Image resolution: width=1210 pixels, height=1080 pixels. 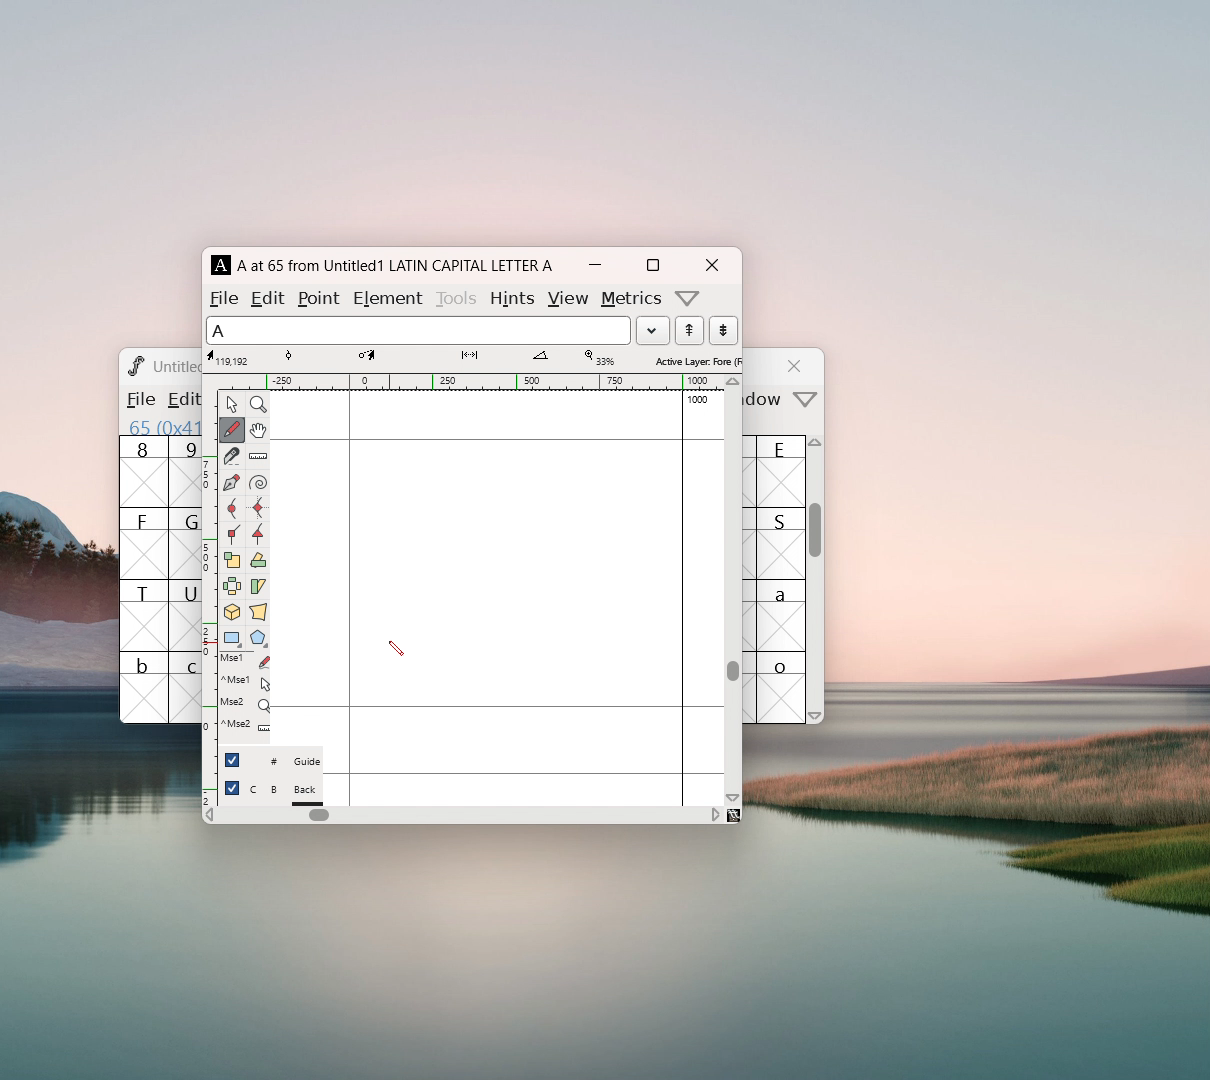 What do you see at coordinates (321, 298) in the screenshot?
I see `point` at bounding box center [321, 298].